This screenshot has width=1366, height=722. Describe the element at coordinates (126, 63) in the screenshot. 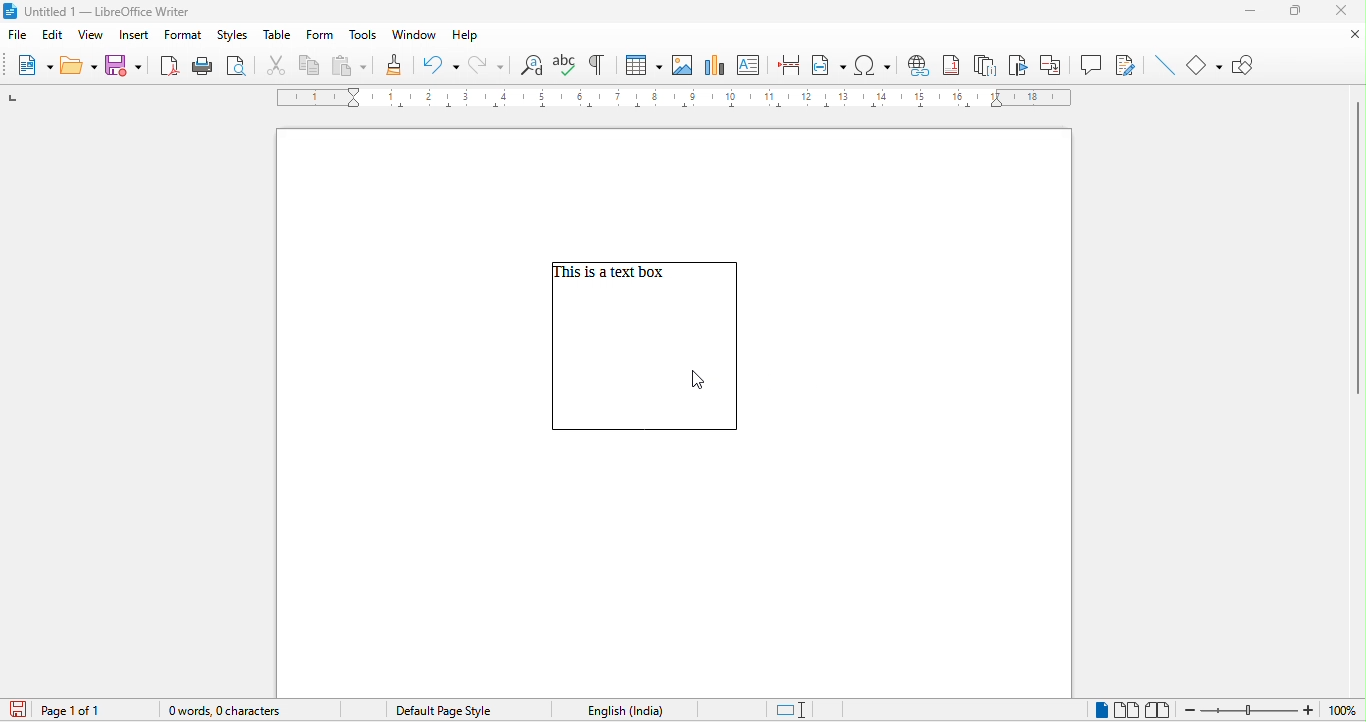

I see `save` at that location.